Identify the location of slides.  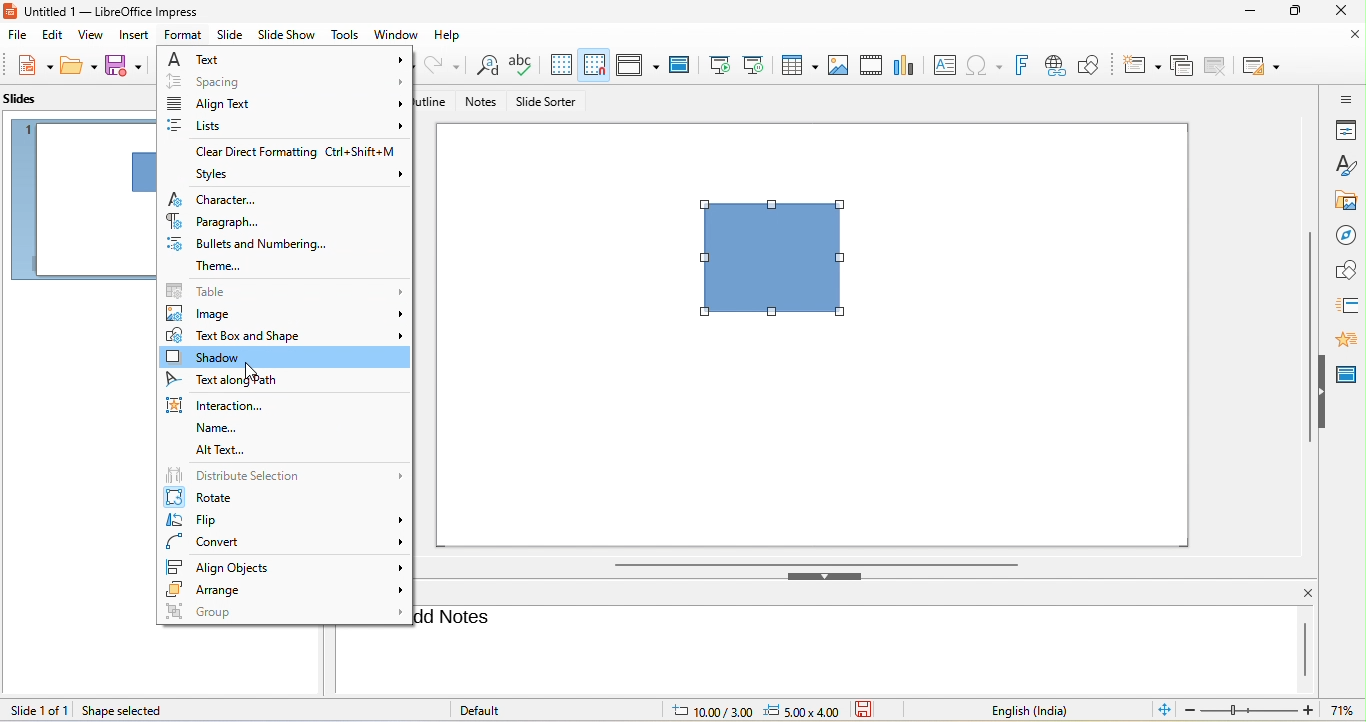
(24, 98).